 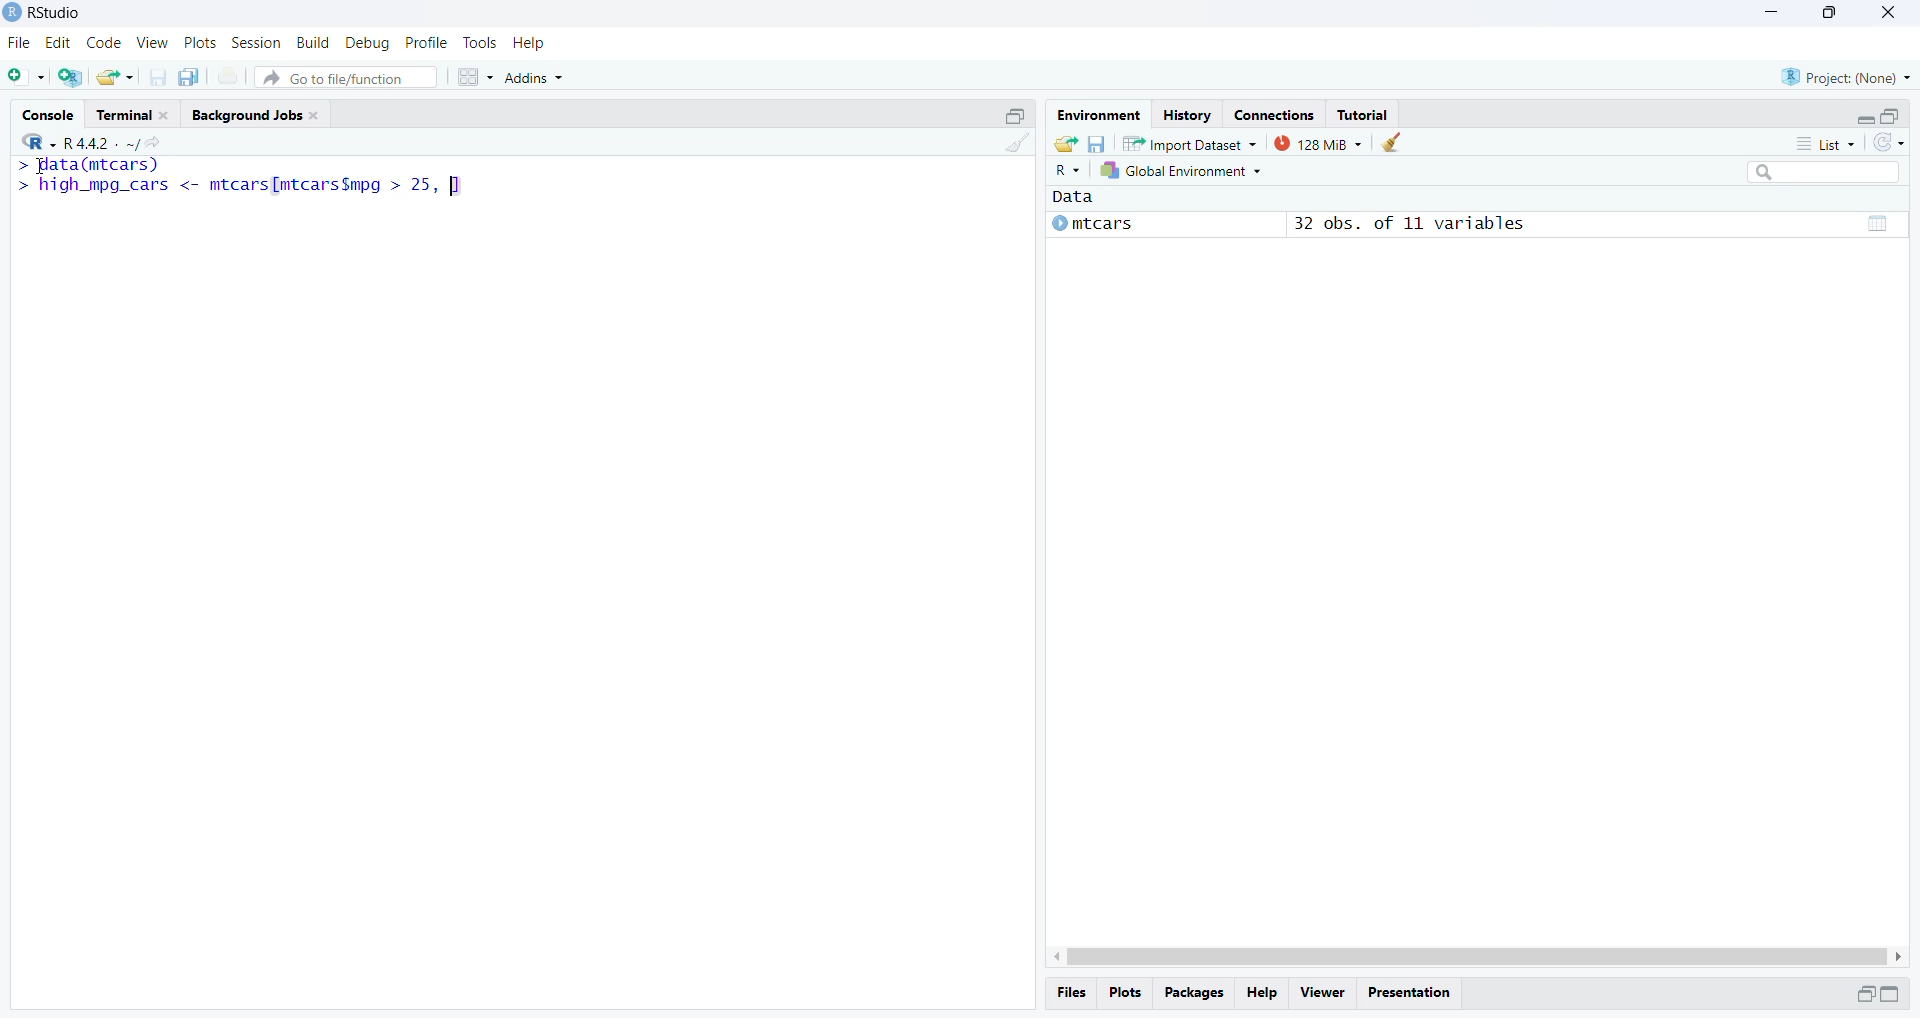 What do you see at coordinates (103, 43) in the screenshot?
I see `Code` at bounding box center [103, 43].